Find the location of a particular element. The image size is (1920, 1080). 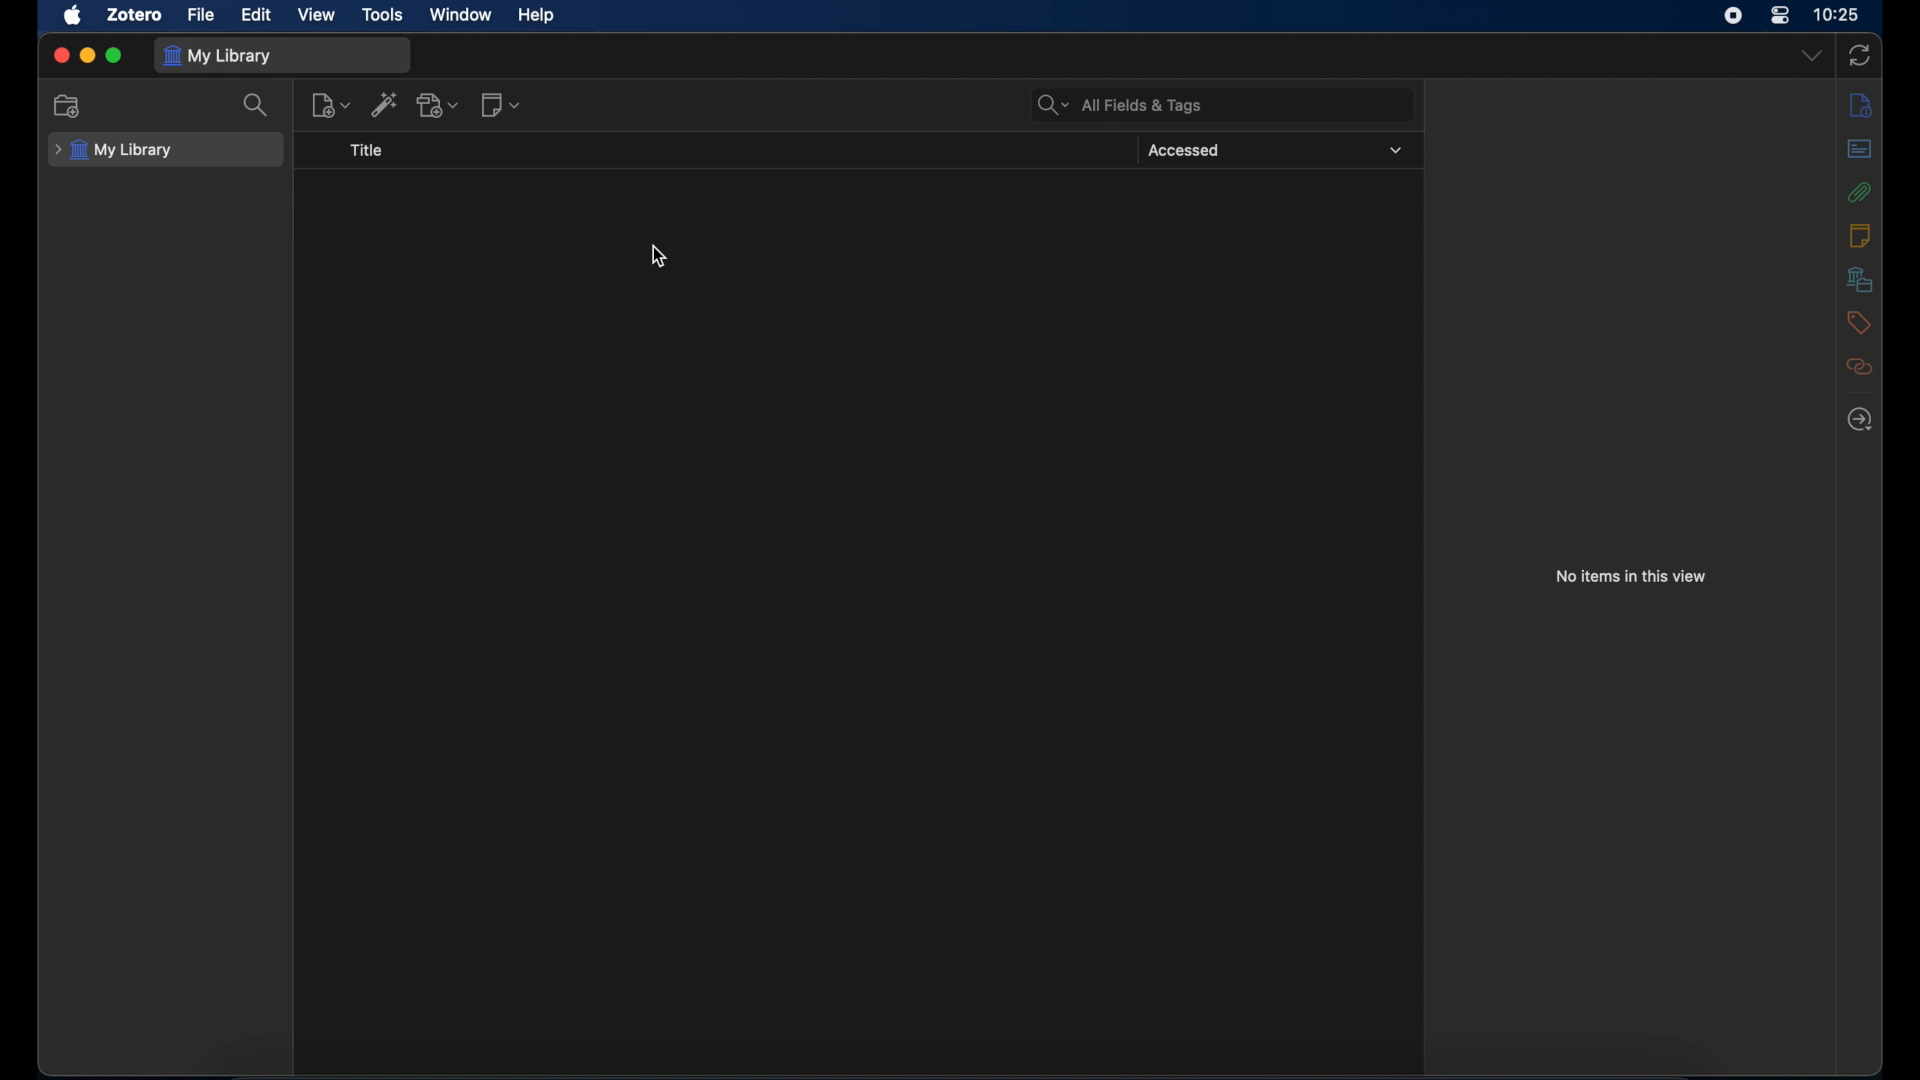

locate is located at coordinates (1861, 420).